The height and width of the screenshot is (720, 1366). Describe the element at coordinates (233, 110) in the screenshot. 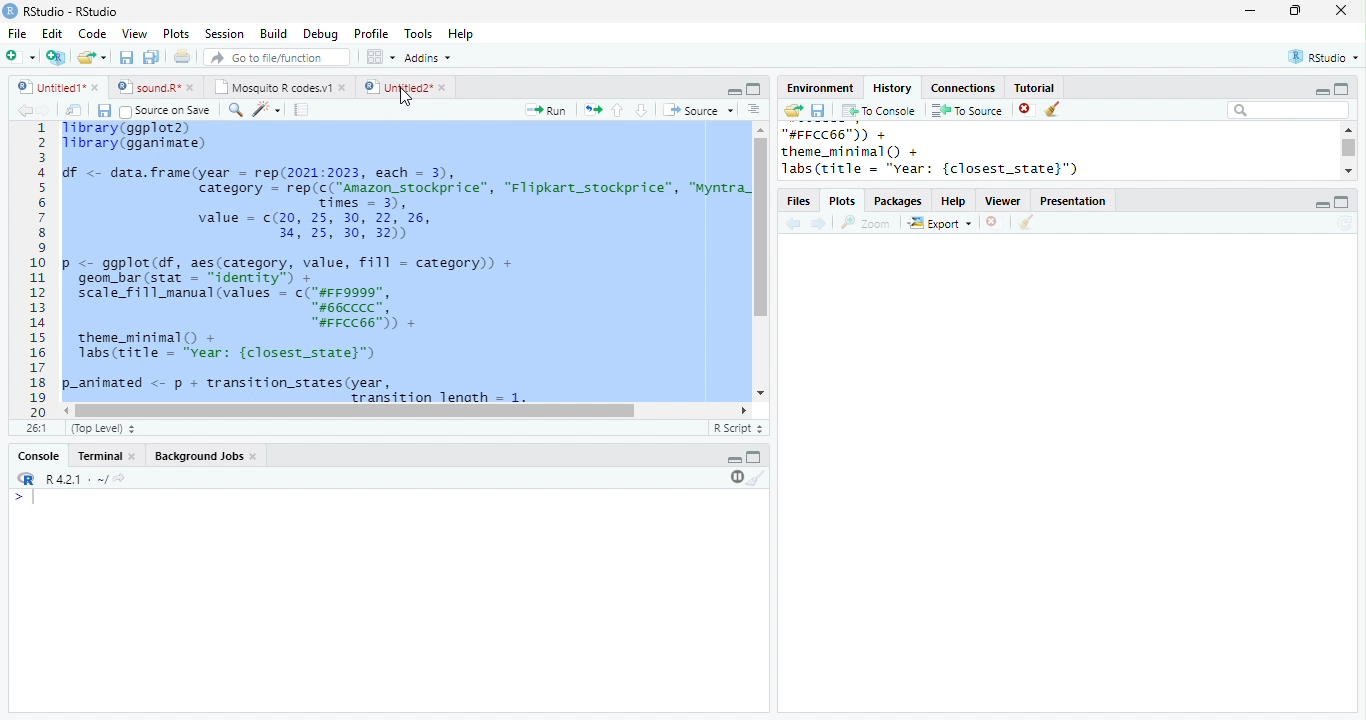

I see `search` at that location.